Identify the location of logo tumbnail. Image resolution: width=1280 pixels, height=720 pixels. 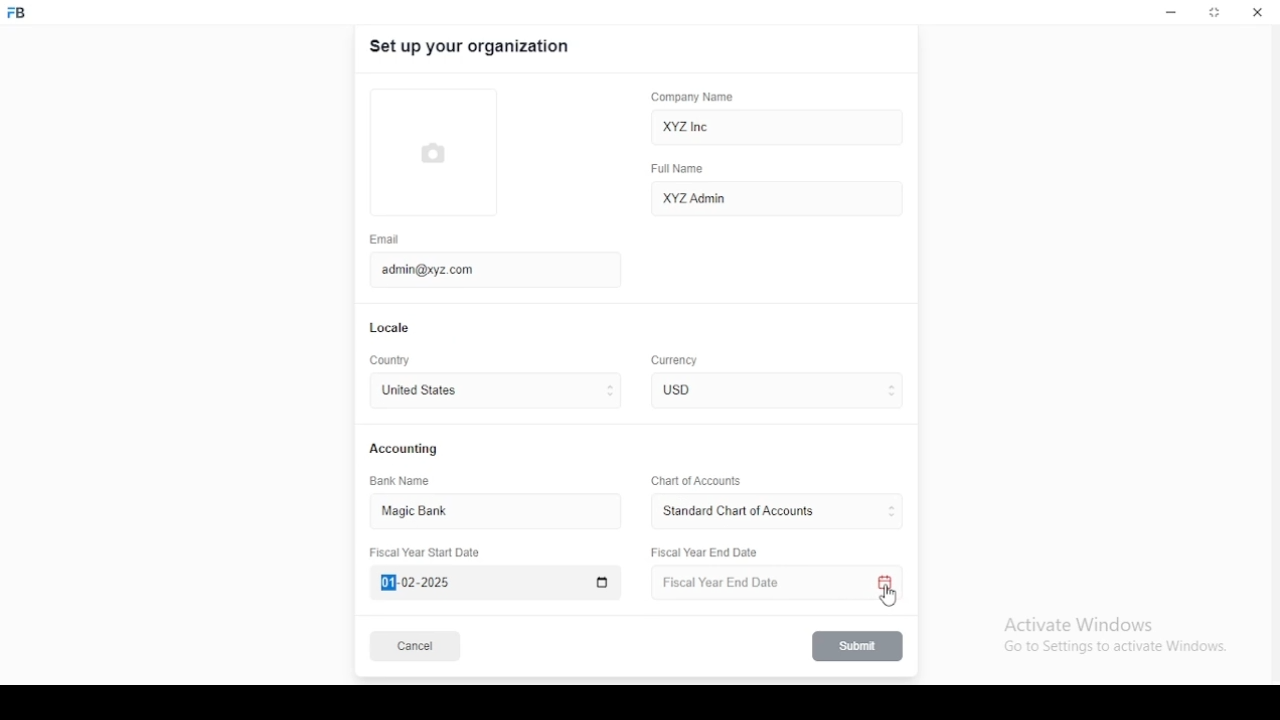
(448, 153).